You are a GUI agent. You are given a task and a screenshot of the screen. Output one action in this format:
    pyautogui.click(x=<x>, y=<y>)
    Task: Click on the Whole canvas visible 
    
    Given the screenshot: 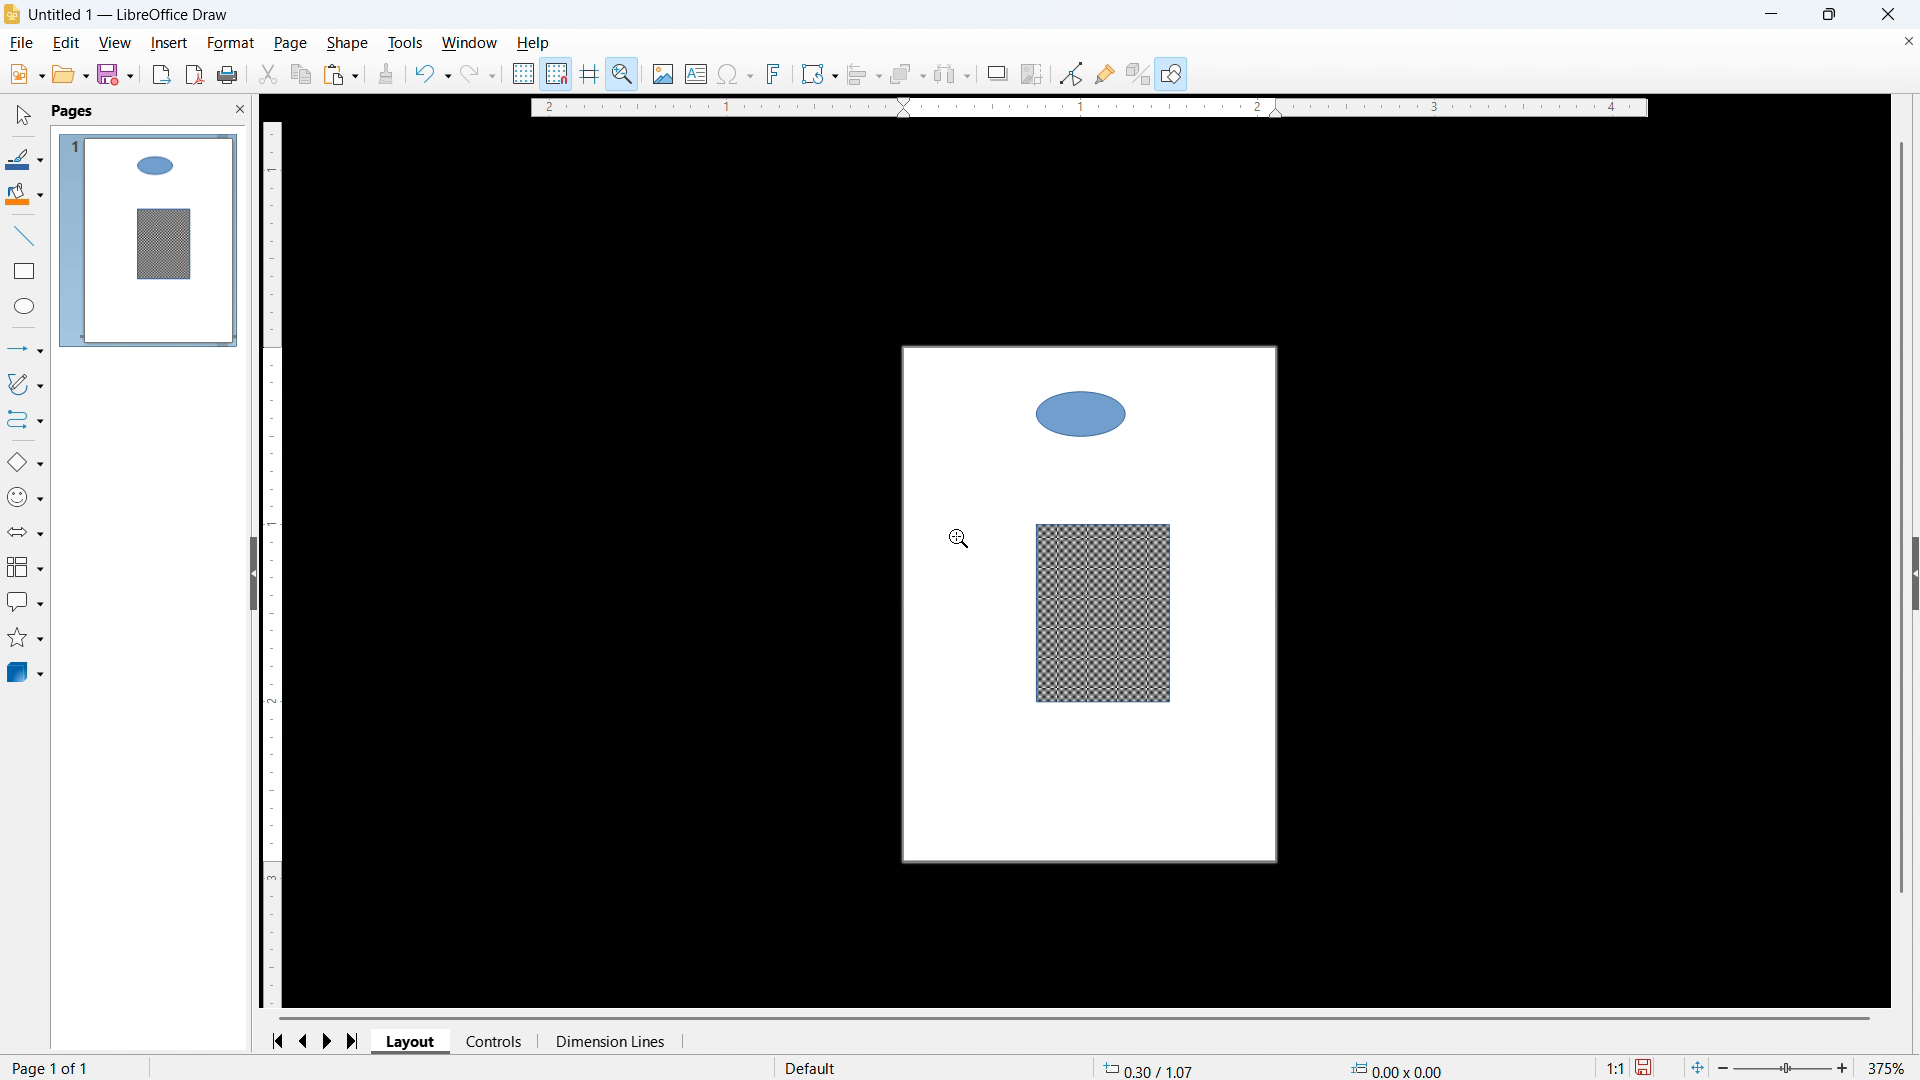 What is the action you would take?
    pyautogui.click(x=1091, y=608)
    